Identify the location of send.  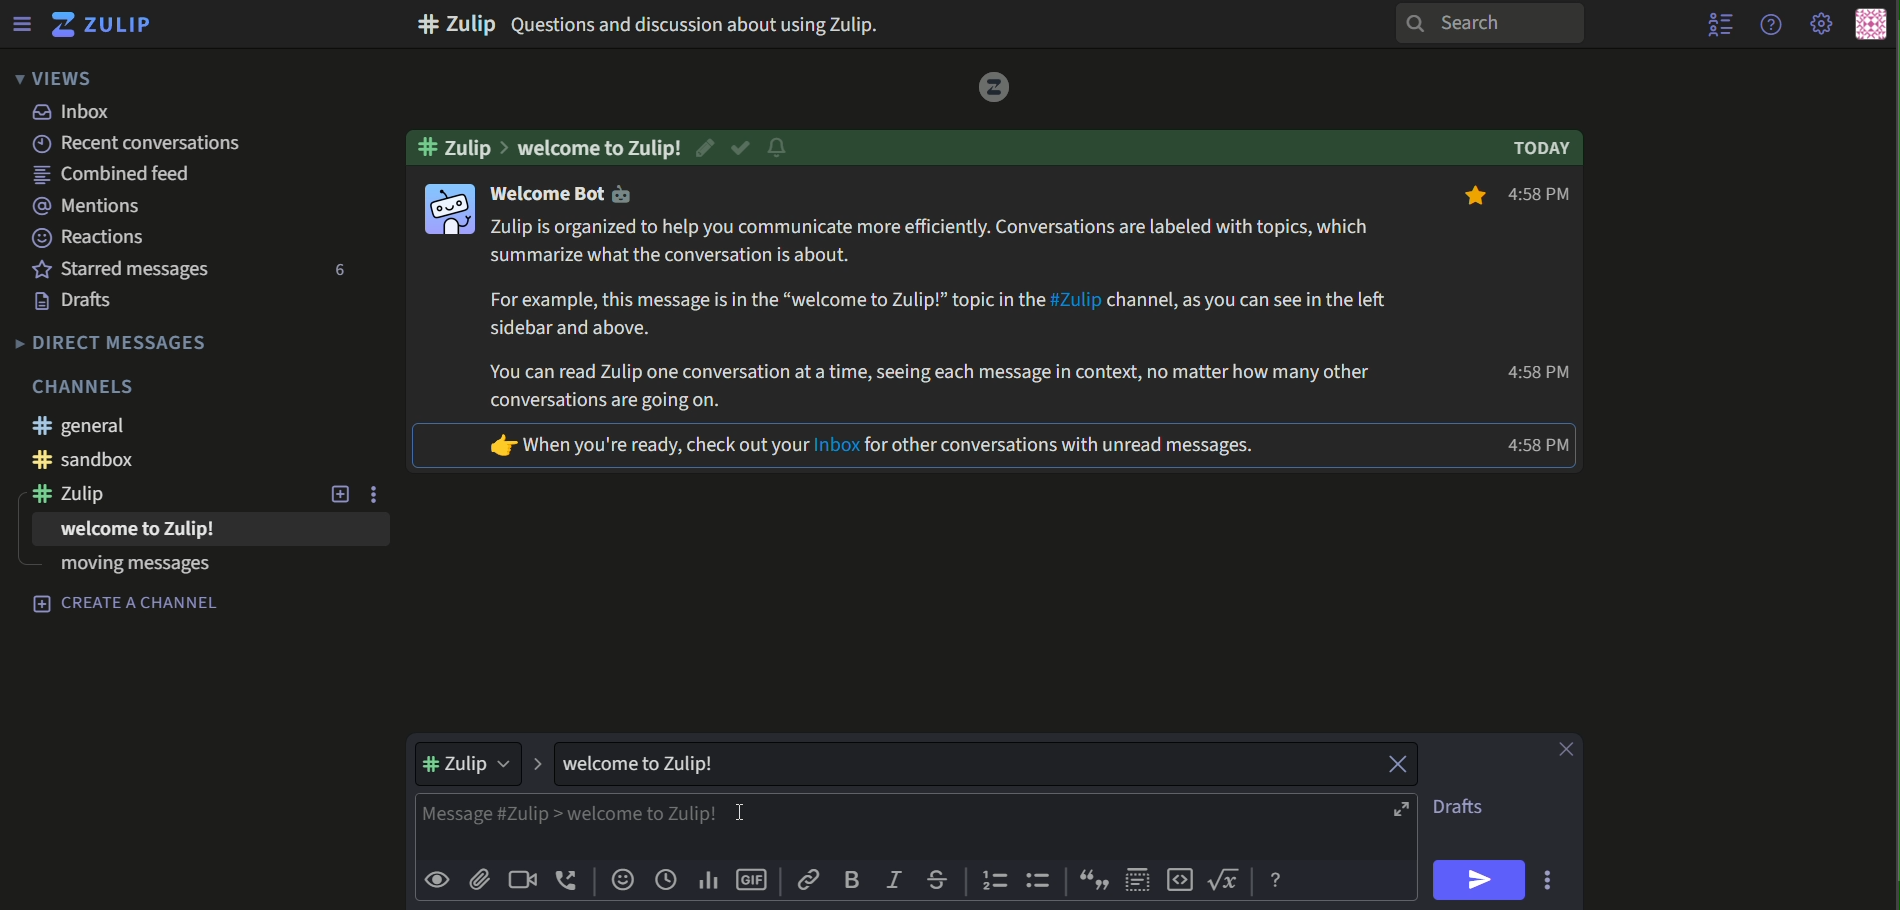
(1481, 880).